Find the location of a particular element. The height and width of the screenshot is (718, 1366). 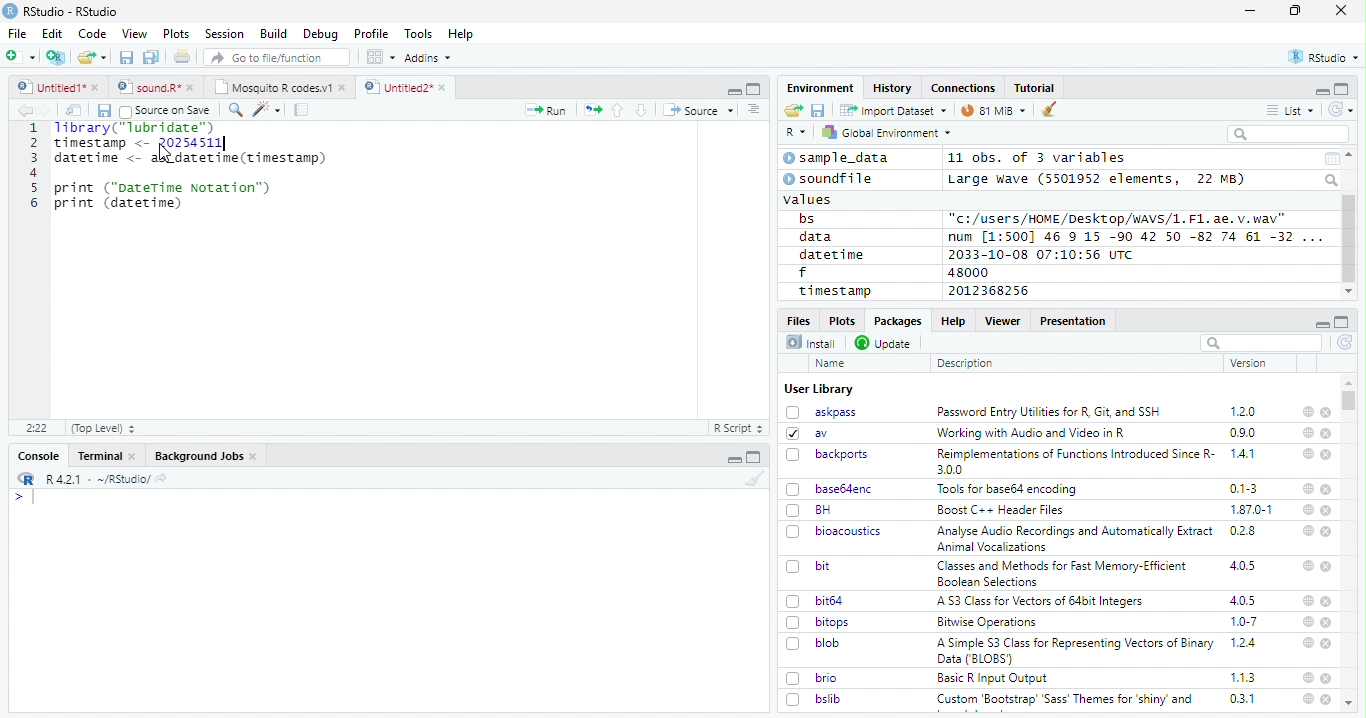

0.2.8 is located at coordinates (1244, 530).